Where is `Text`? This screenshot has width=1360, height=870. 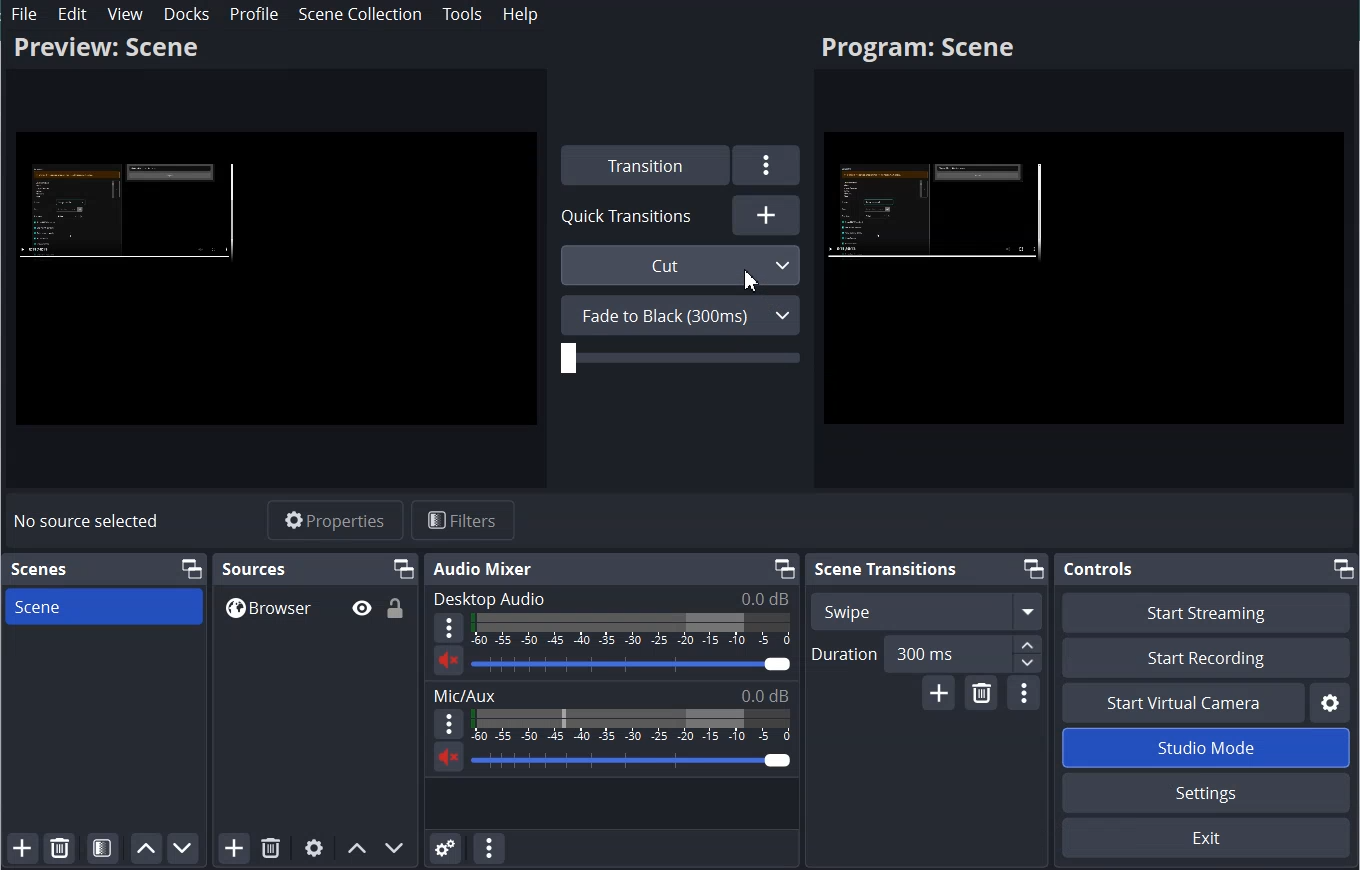 Text is located at coordinates (610, 598).